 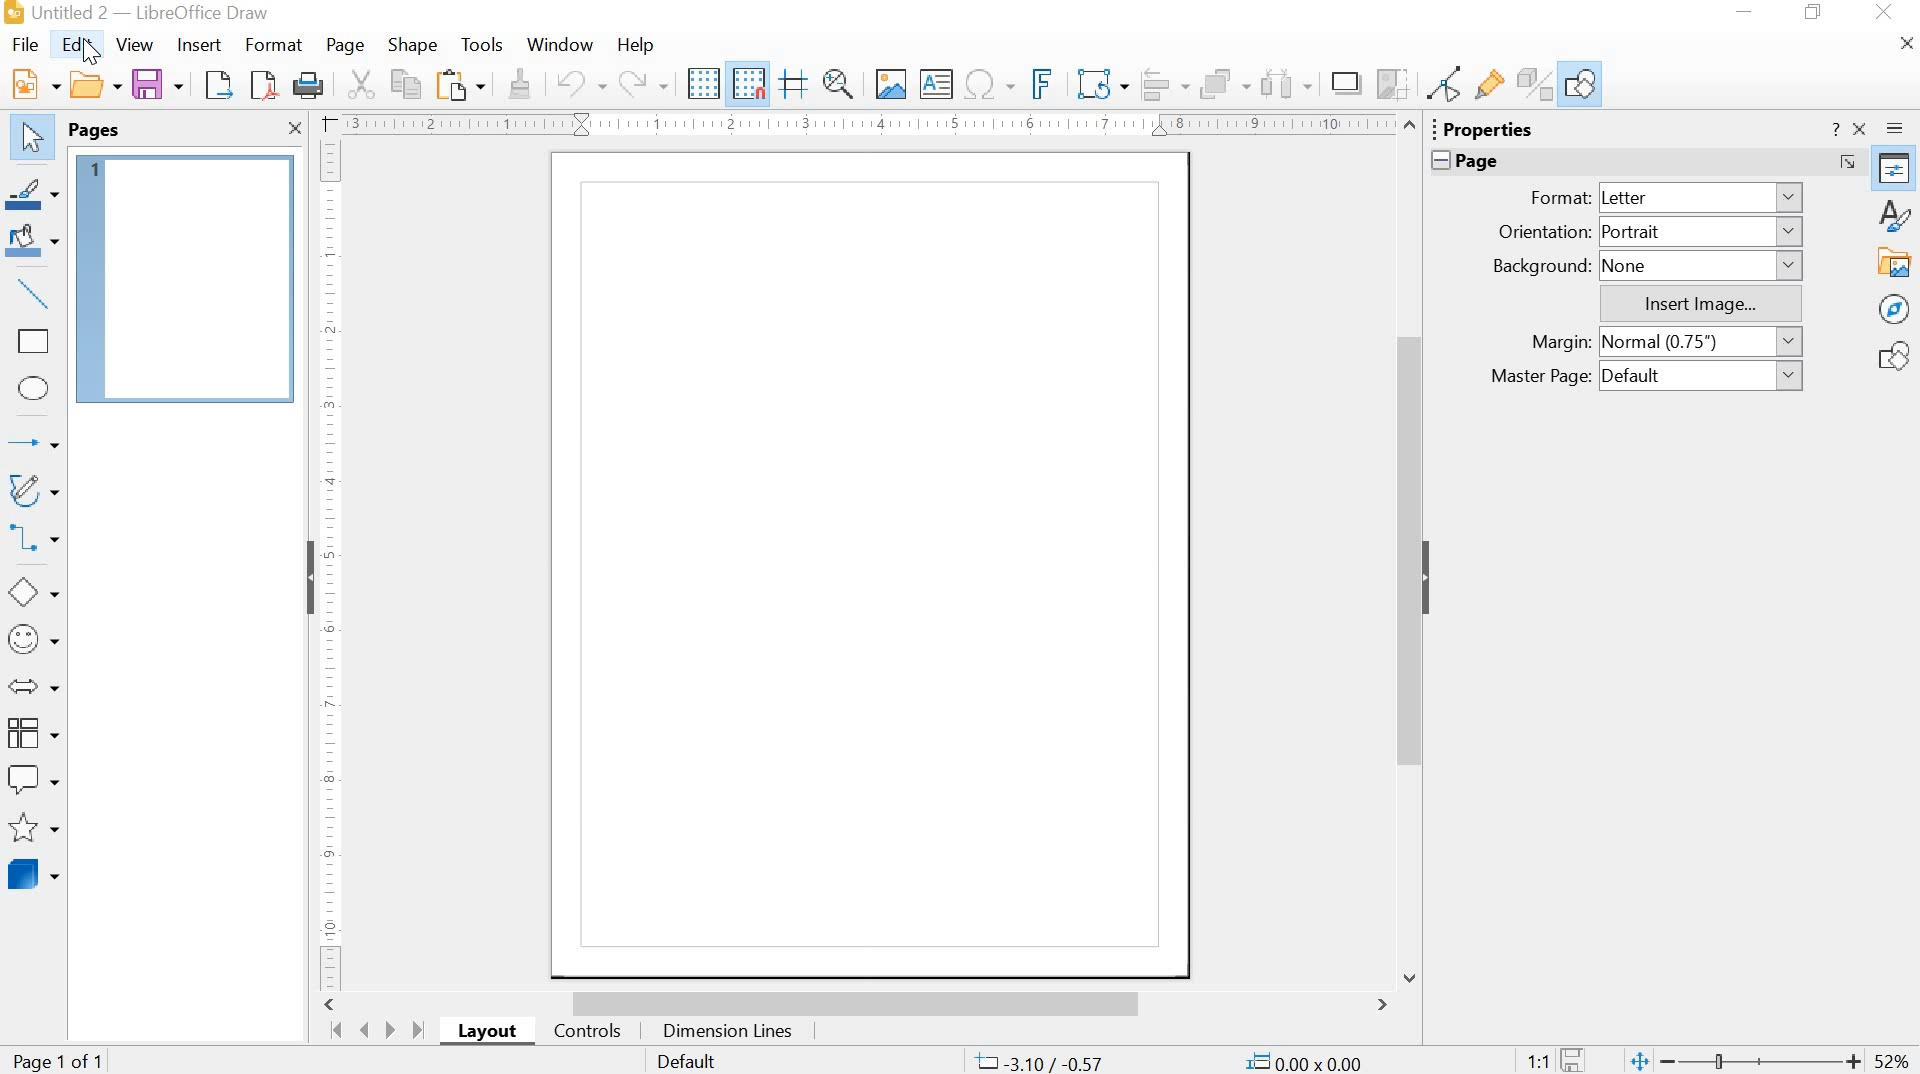 I want to click on Insert Image, so click(x=1701, y=303).